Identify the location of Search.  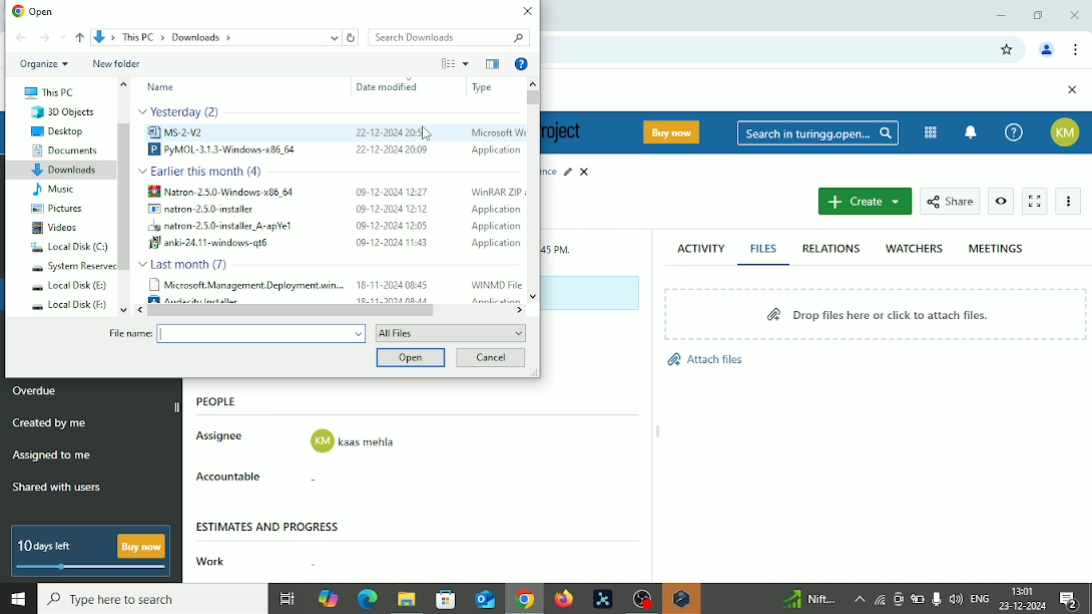
(152, 599).